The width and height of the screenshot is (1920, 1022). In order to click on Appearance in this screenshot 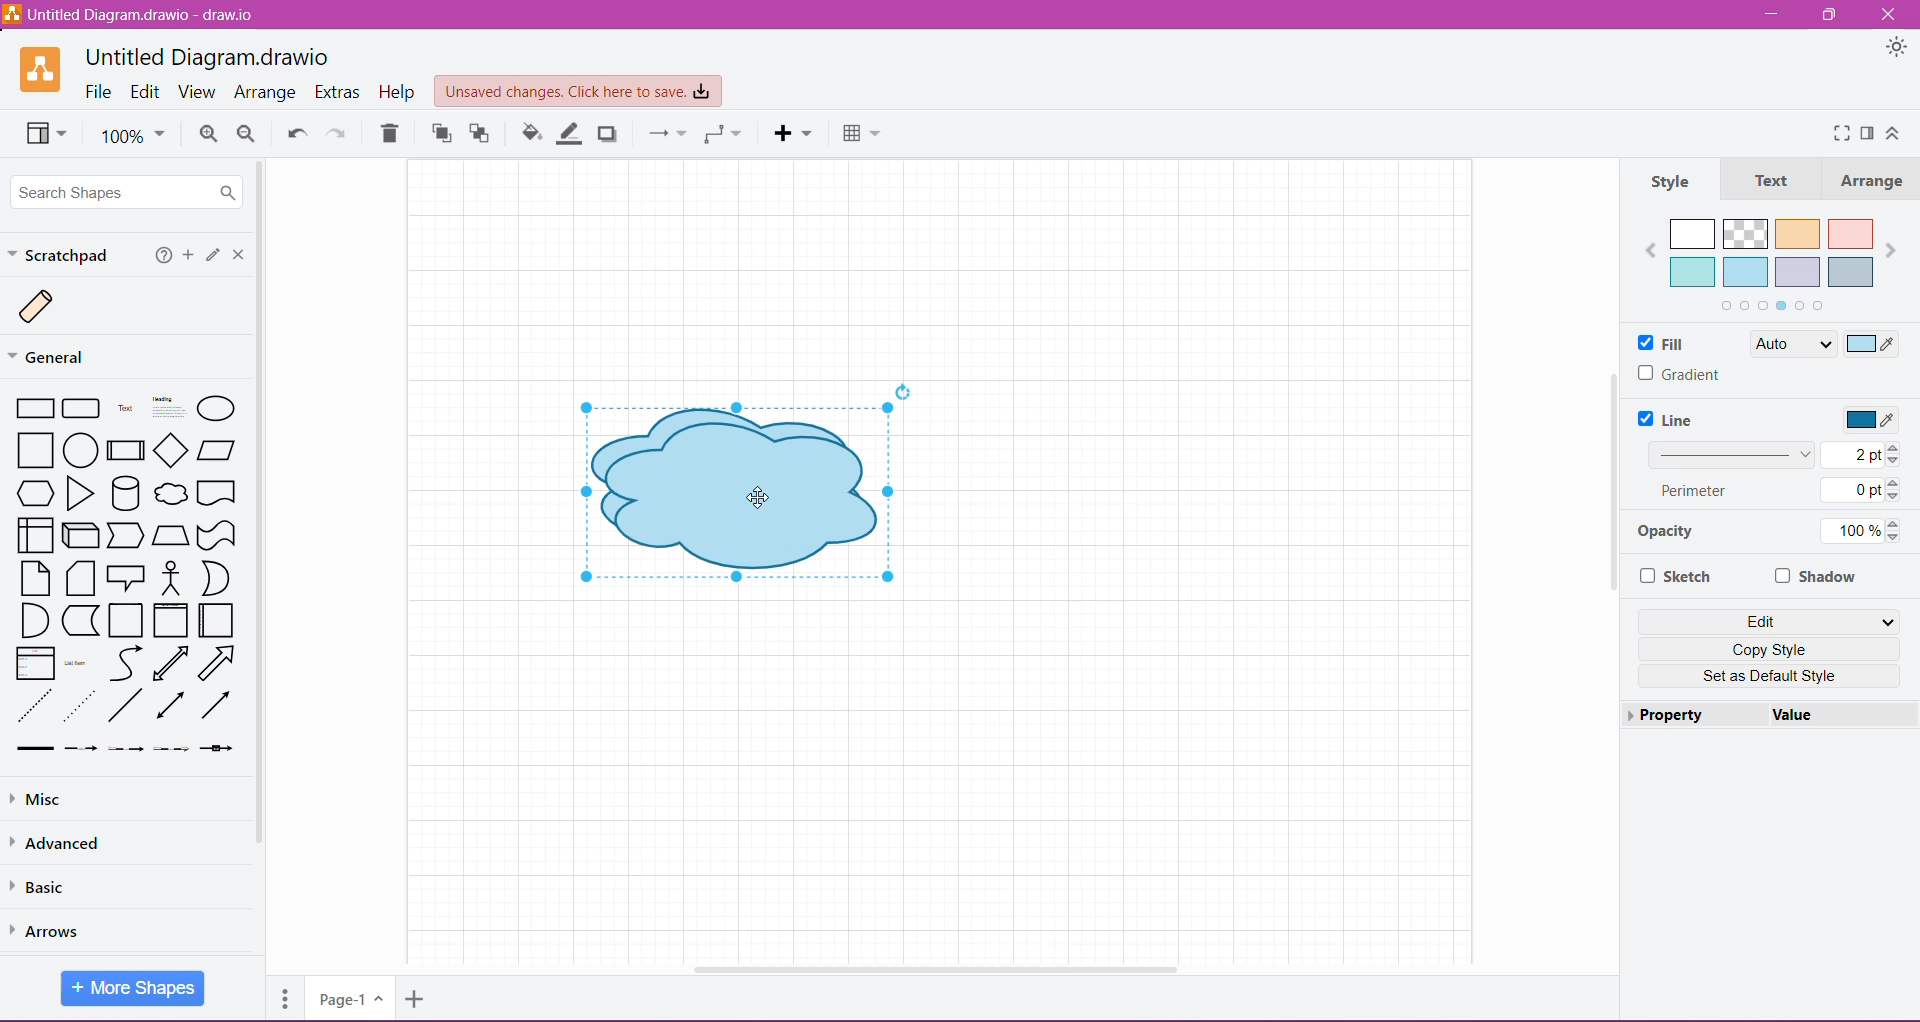, I will do `click(1896, 49)`.